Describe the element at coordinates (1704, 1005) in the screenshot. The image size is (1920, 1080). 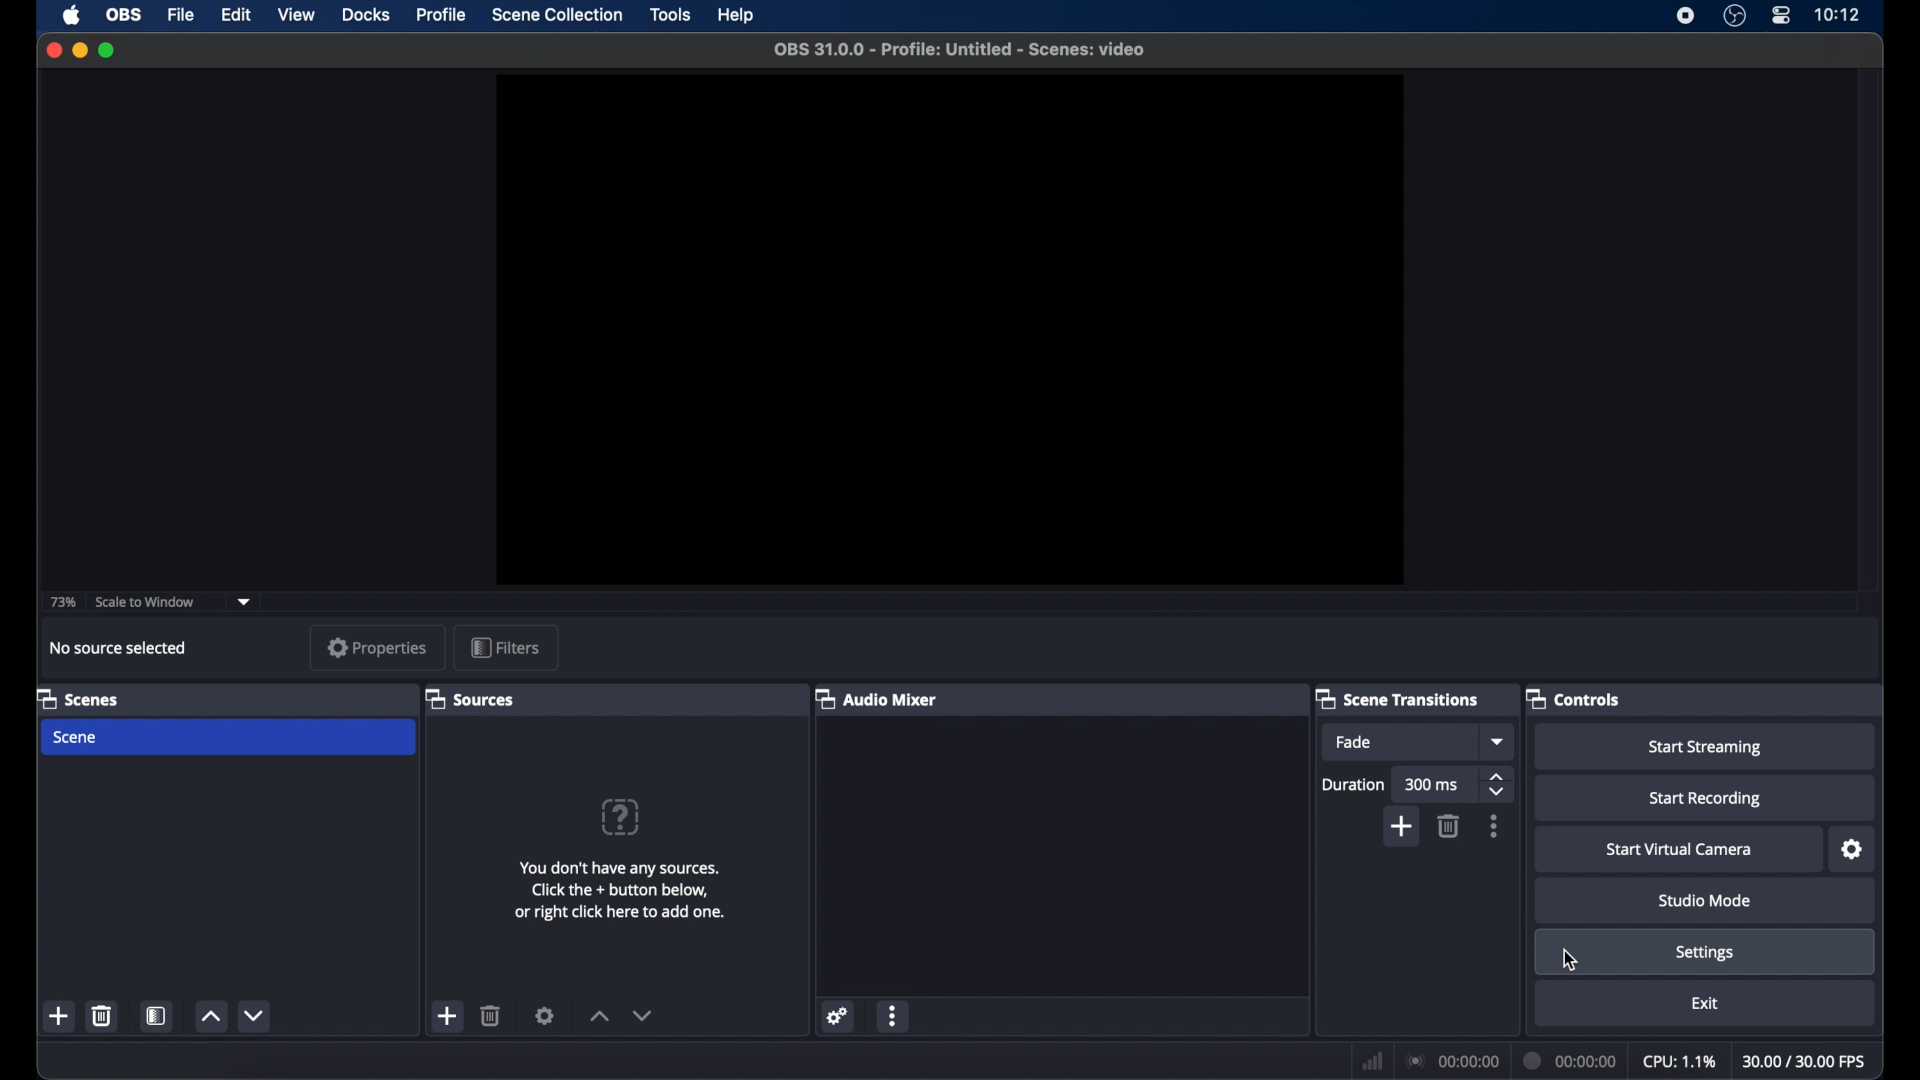
I see `exit` at that location.